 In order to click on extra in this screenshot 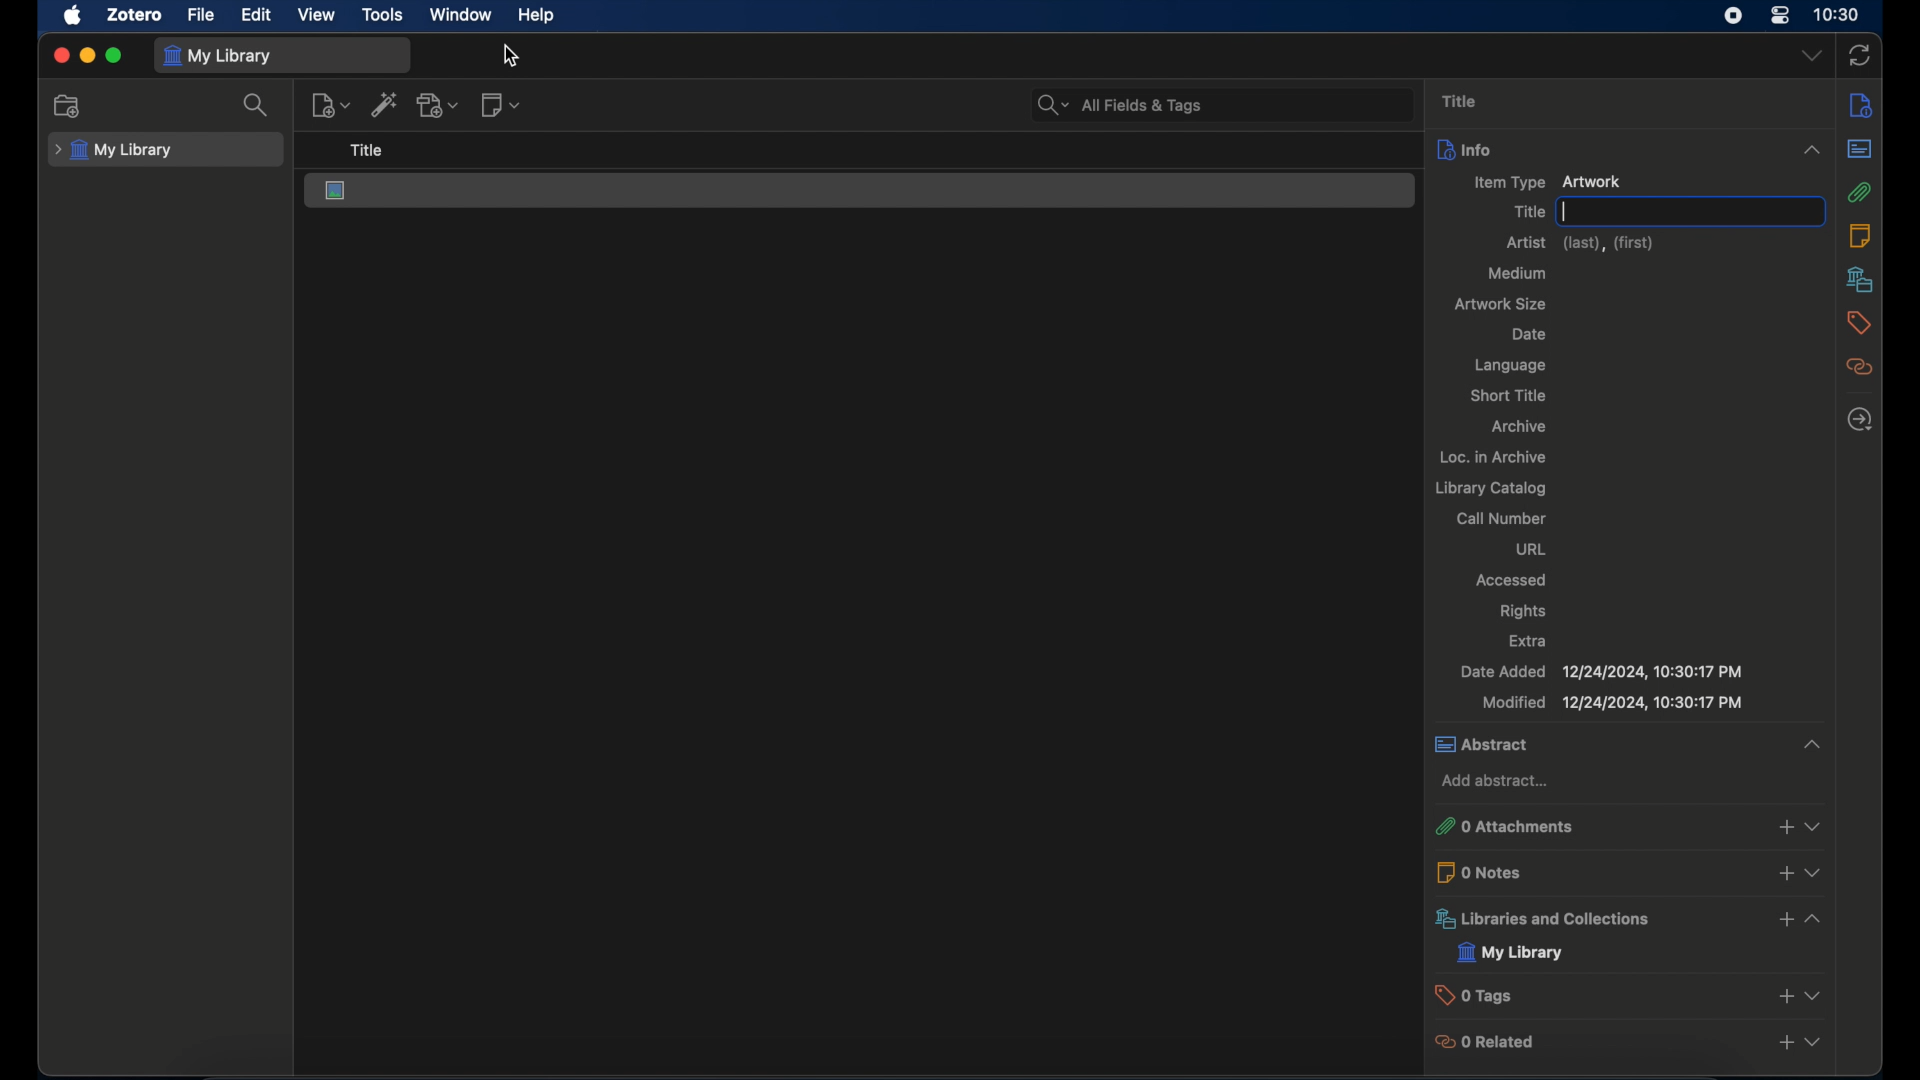, I will do `click(1528, 641)`.